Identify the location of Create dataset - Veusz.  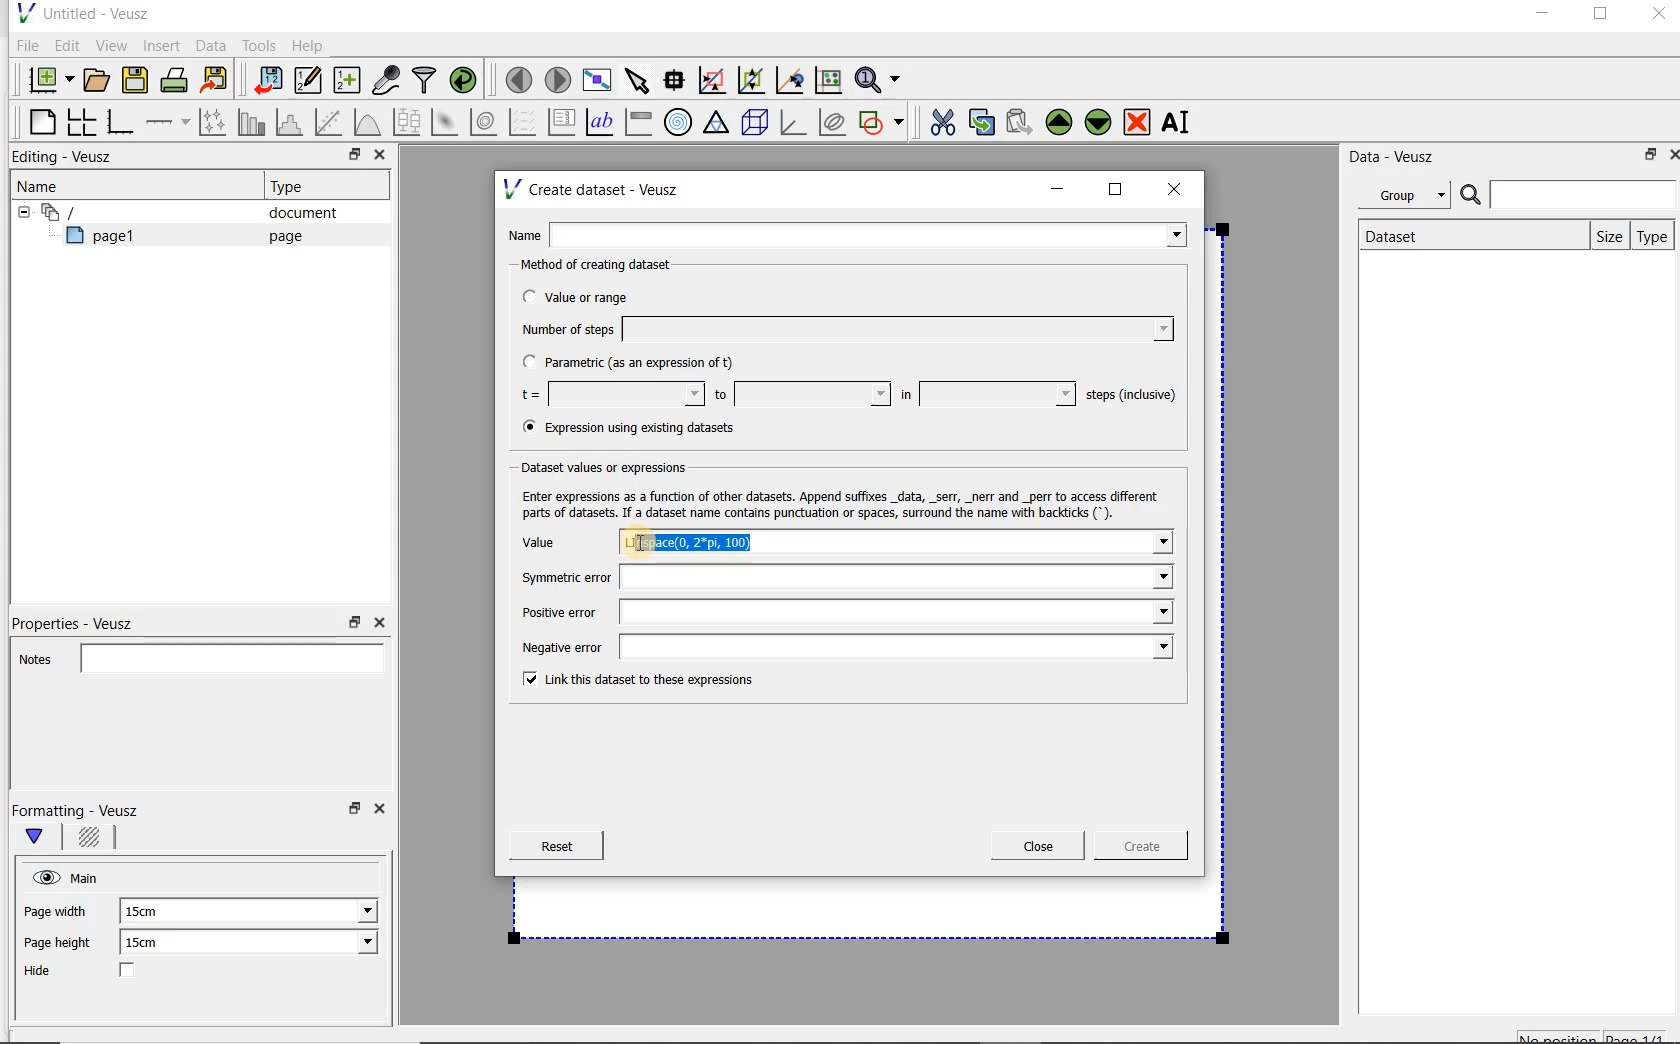
(594, 189).